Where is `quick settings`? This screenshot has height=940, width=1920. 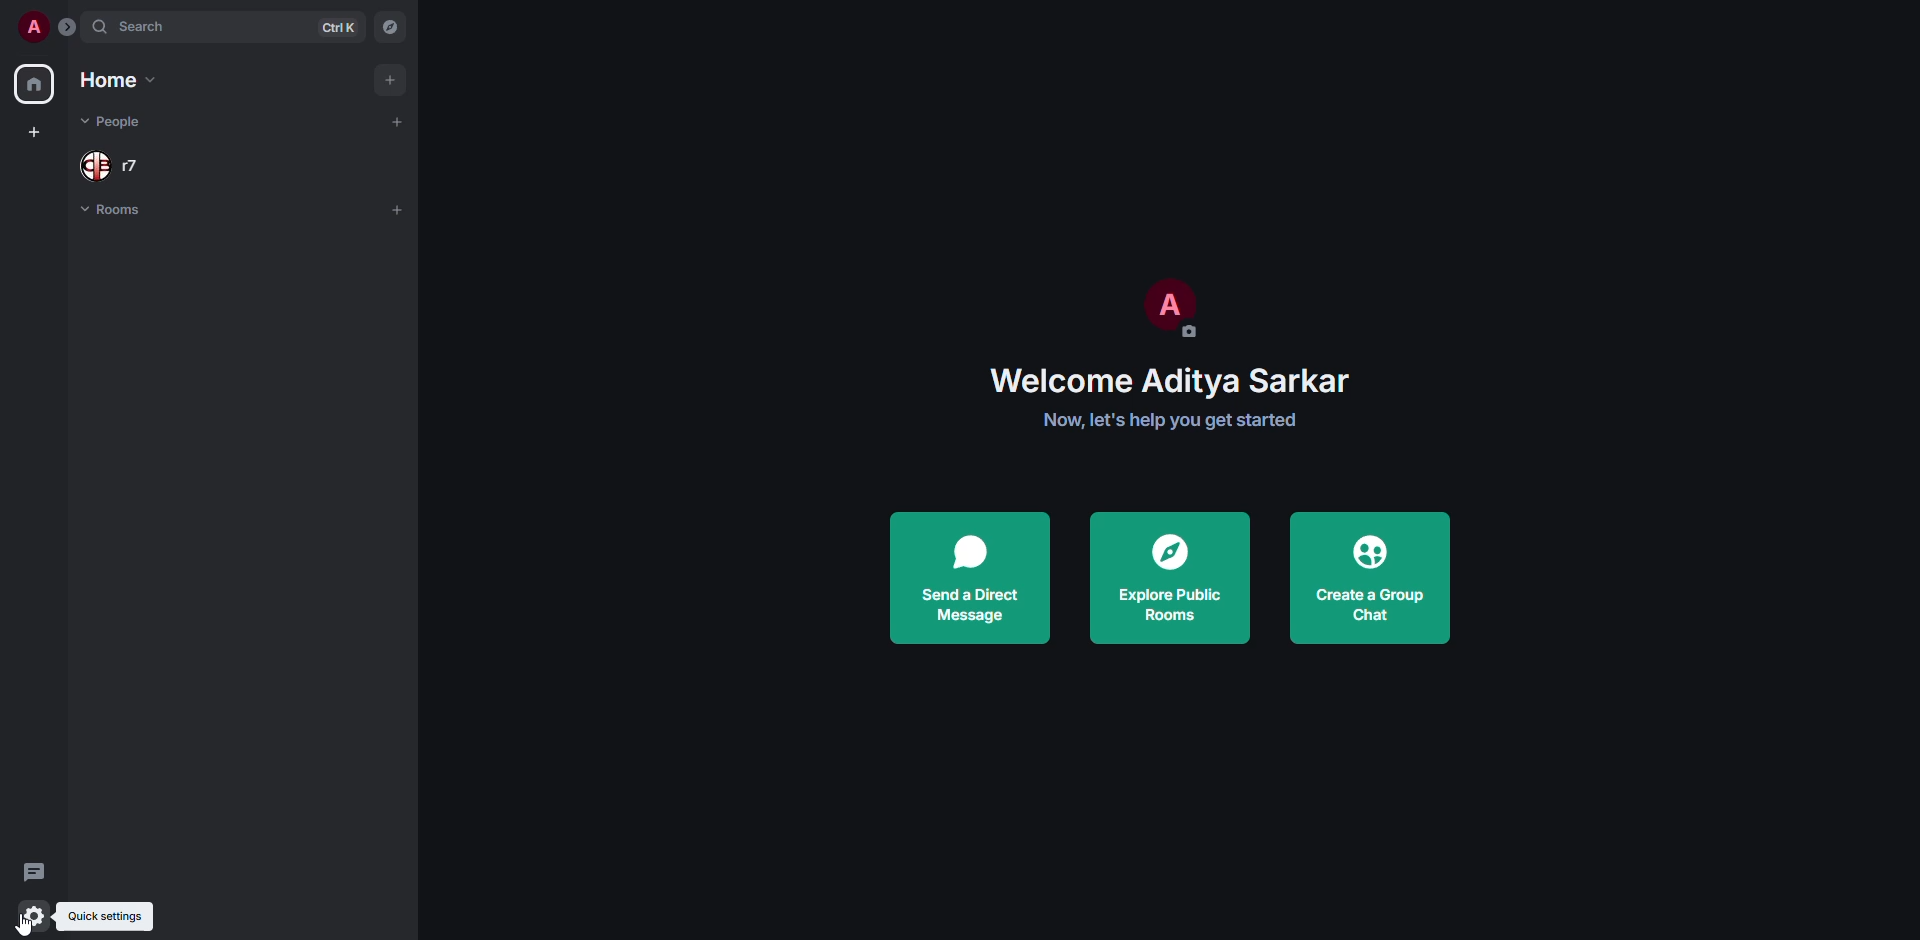 quick settings is located at coordinates (104, 919).